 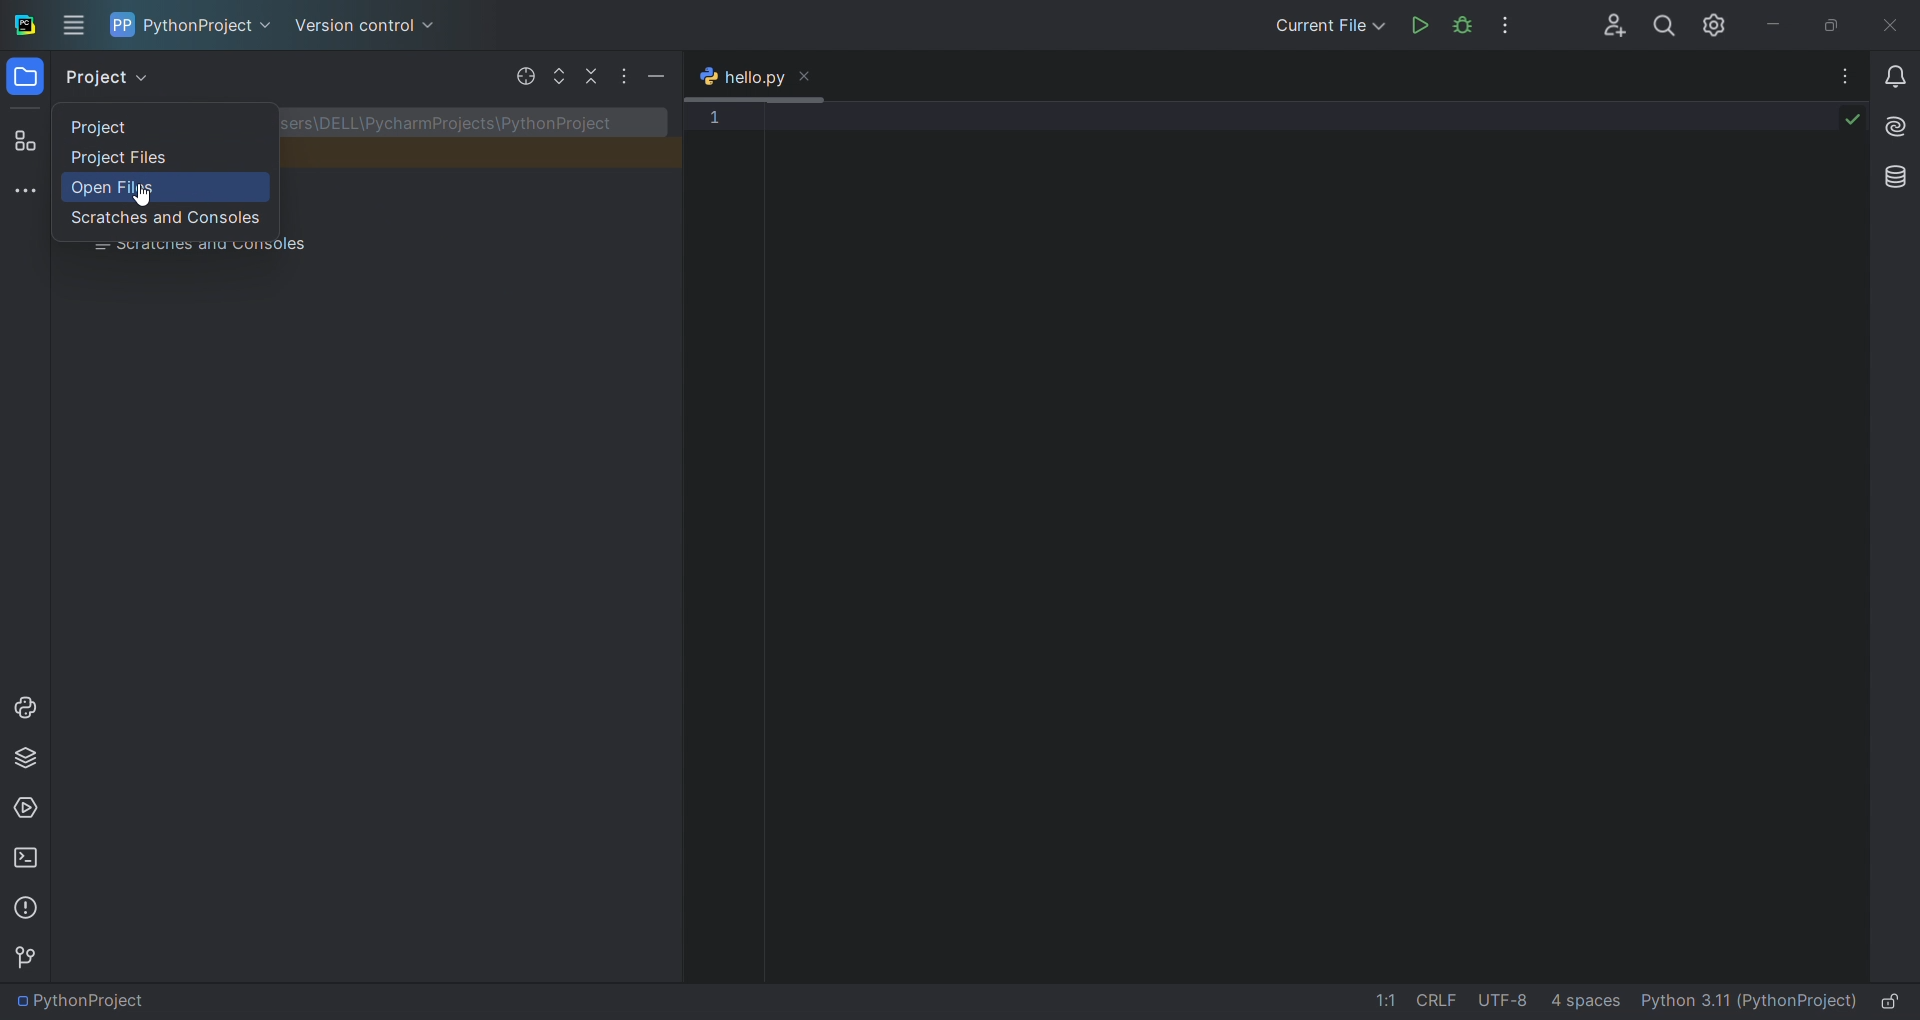 What do you see at coordinates (523, 75) in the screenshot?
I see `select file` at bounding box center [523, 75].